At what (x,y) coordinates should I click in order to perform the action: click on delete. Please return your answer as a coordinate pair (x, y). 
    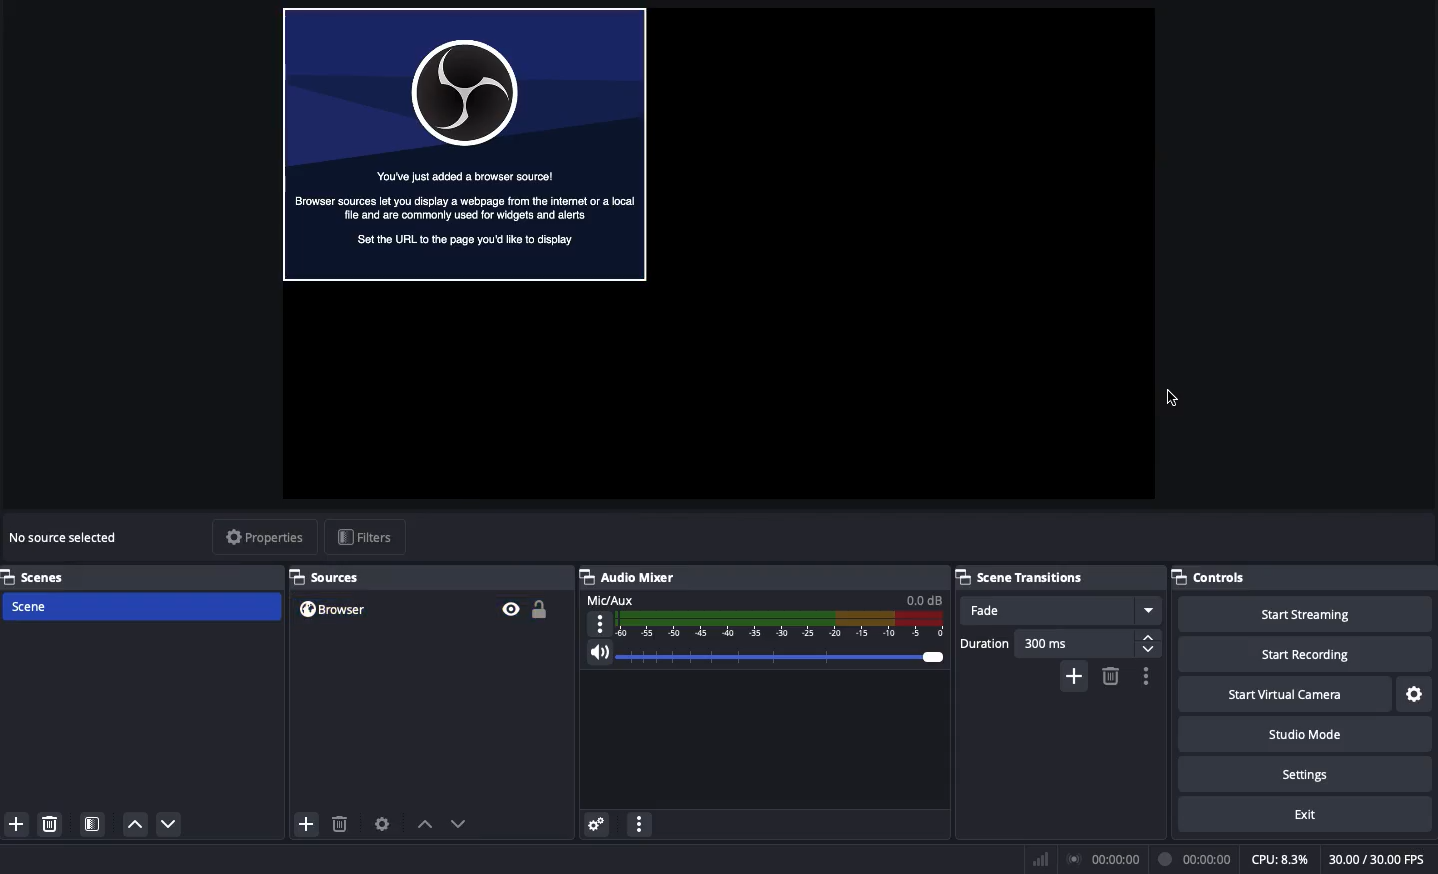
    Looking at the image, I should click on (335, 818).